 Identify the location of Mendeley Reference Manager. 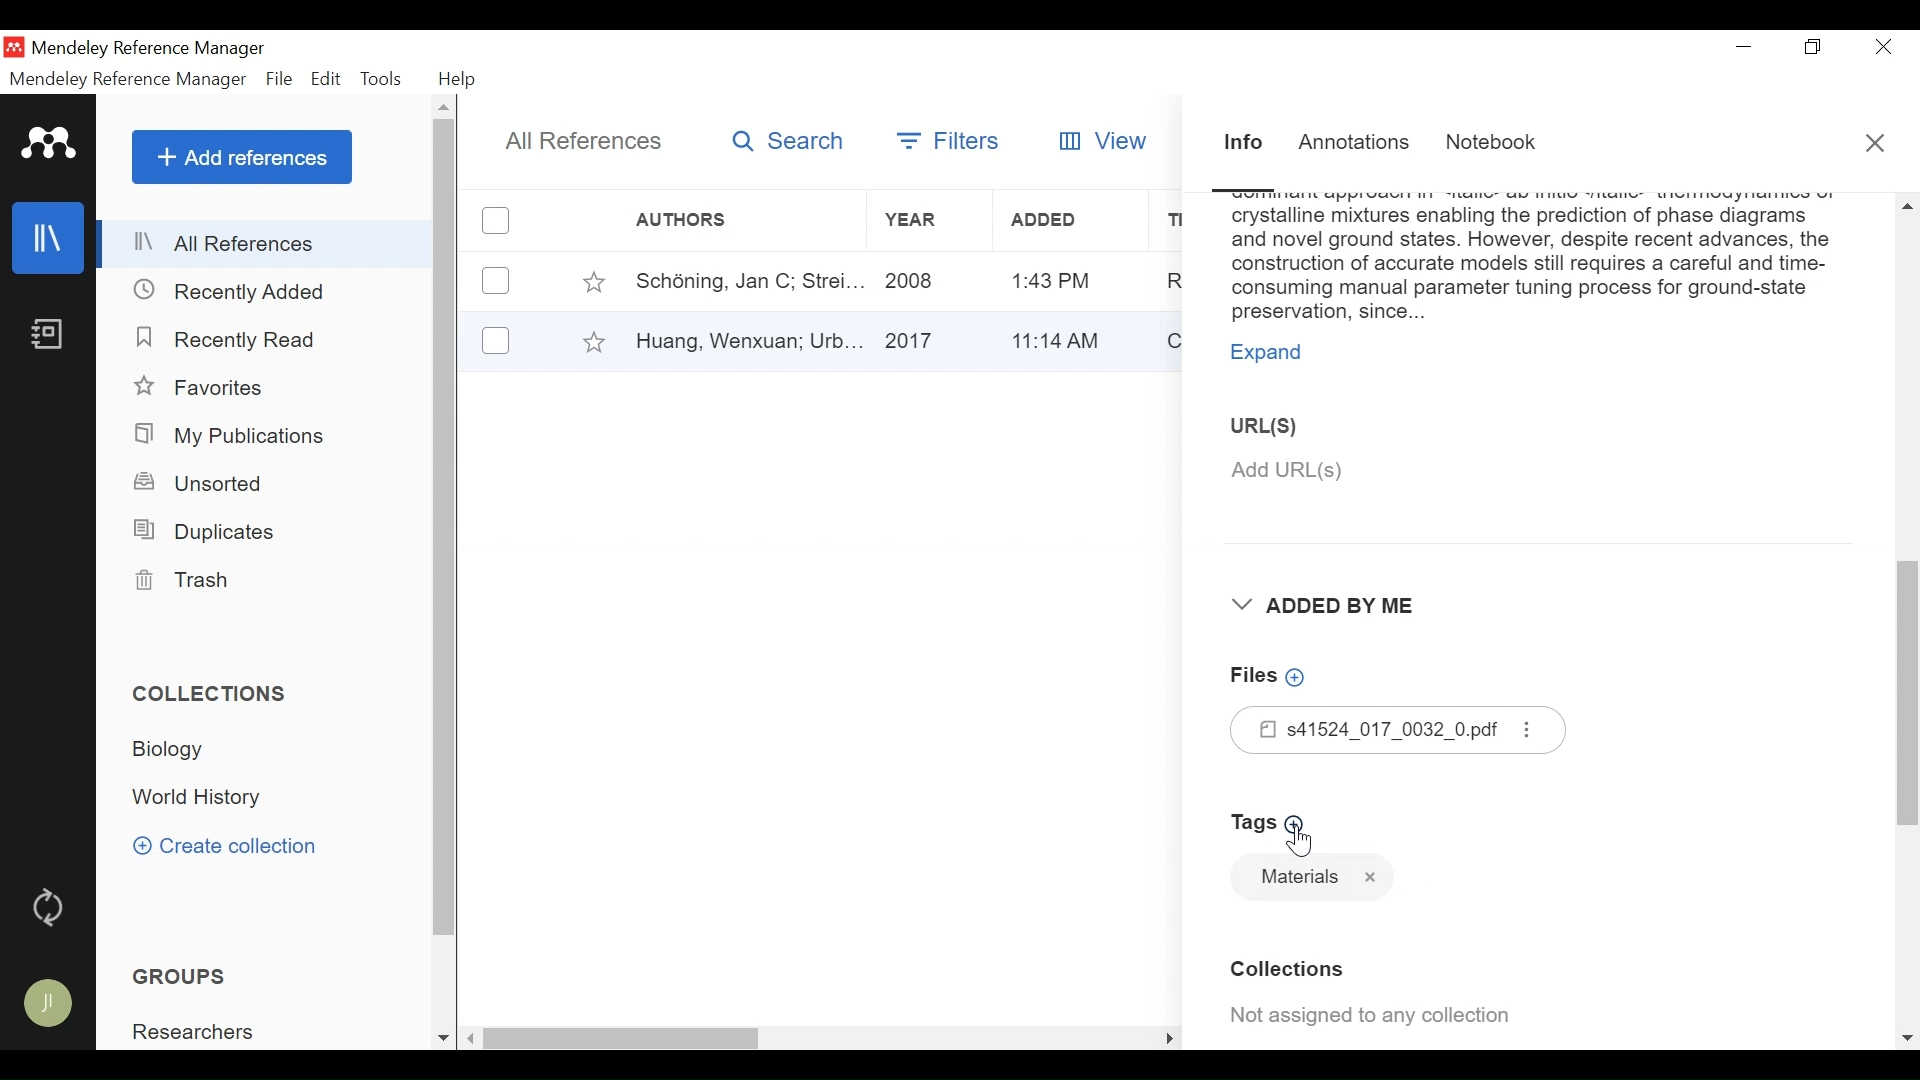
(128, 82).